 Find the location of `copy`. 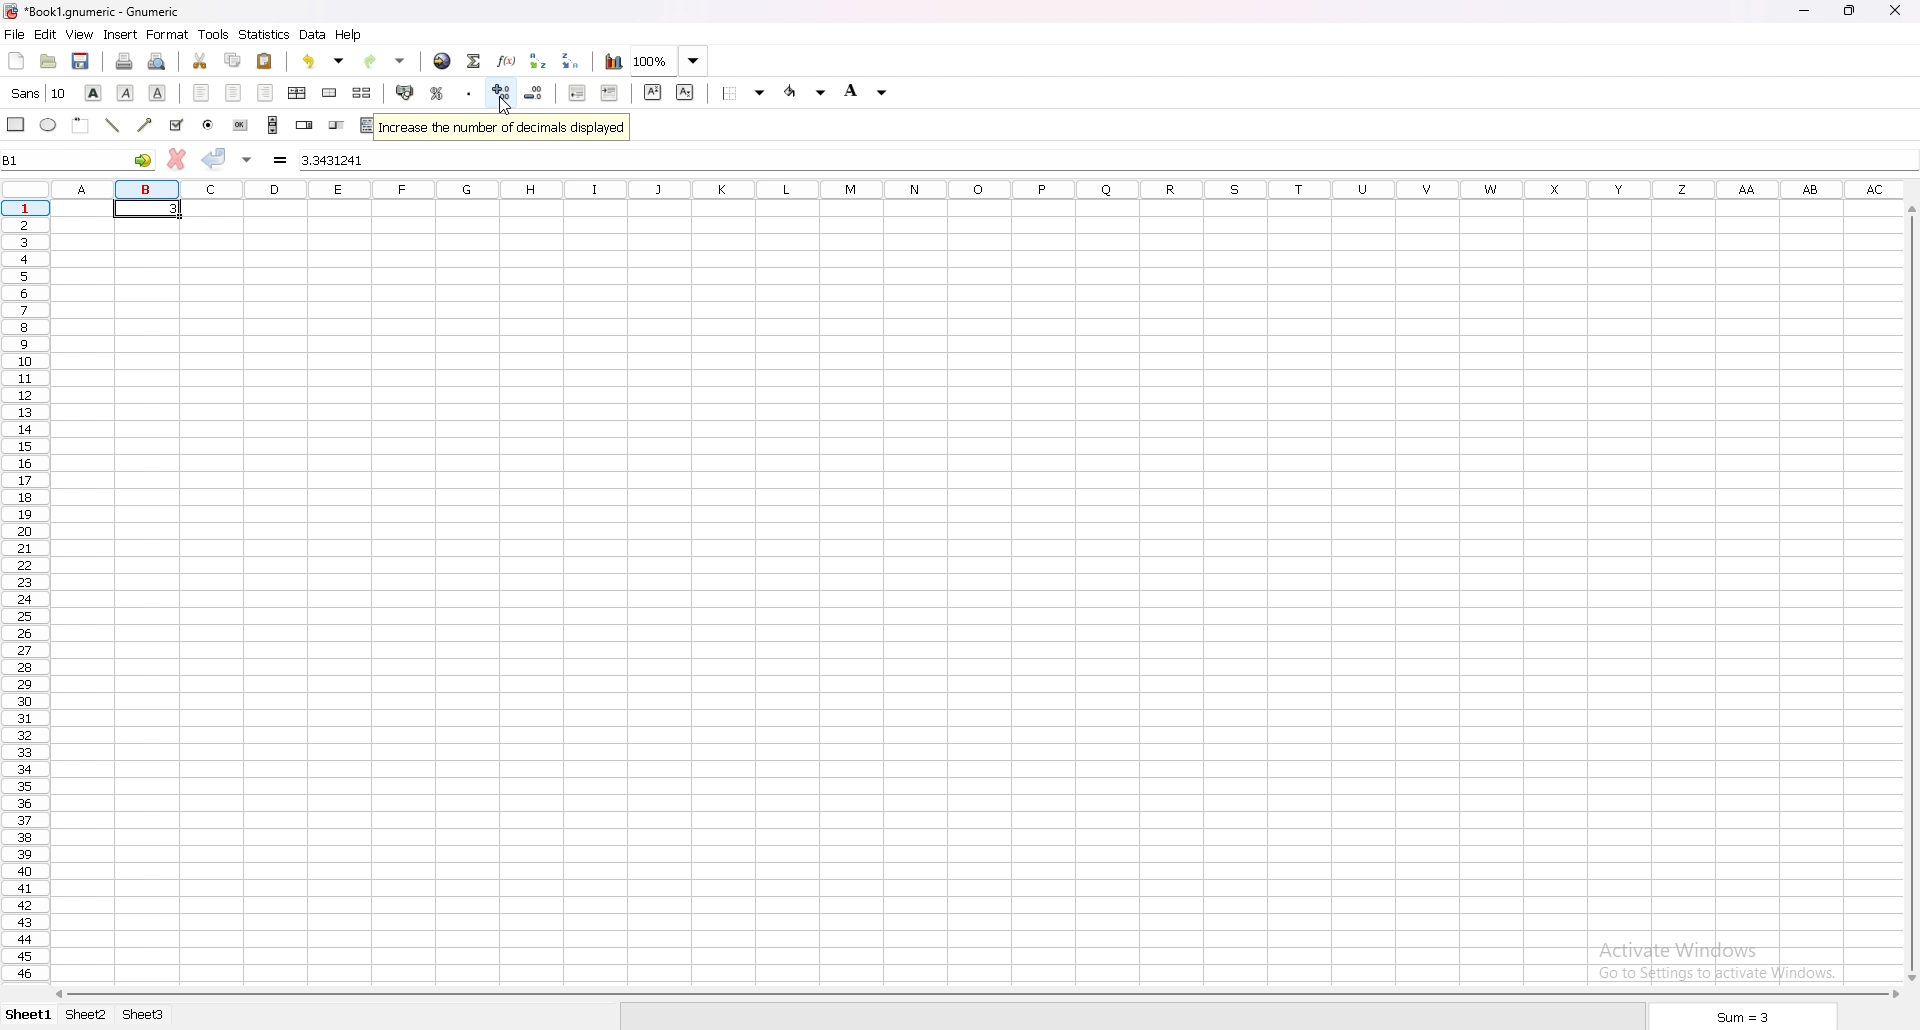

copy is located at coordinates (233, 60).